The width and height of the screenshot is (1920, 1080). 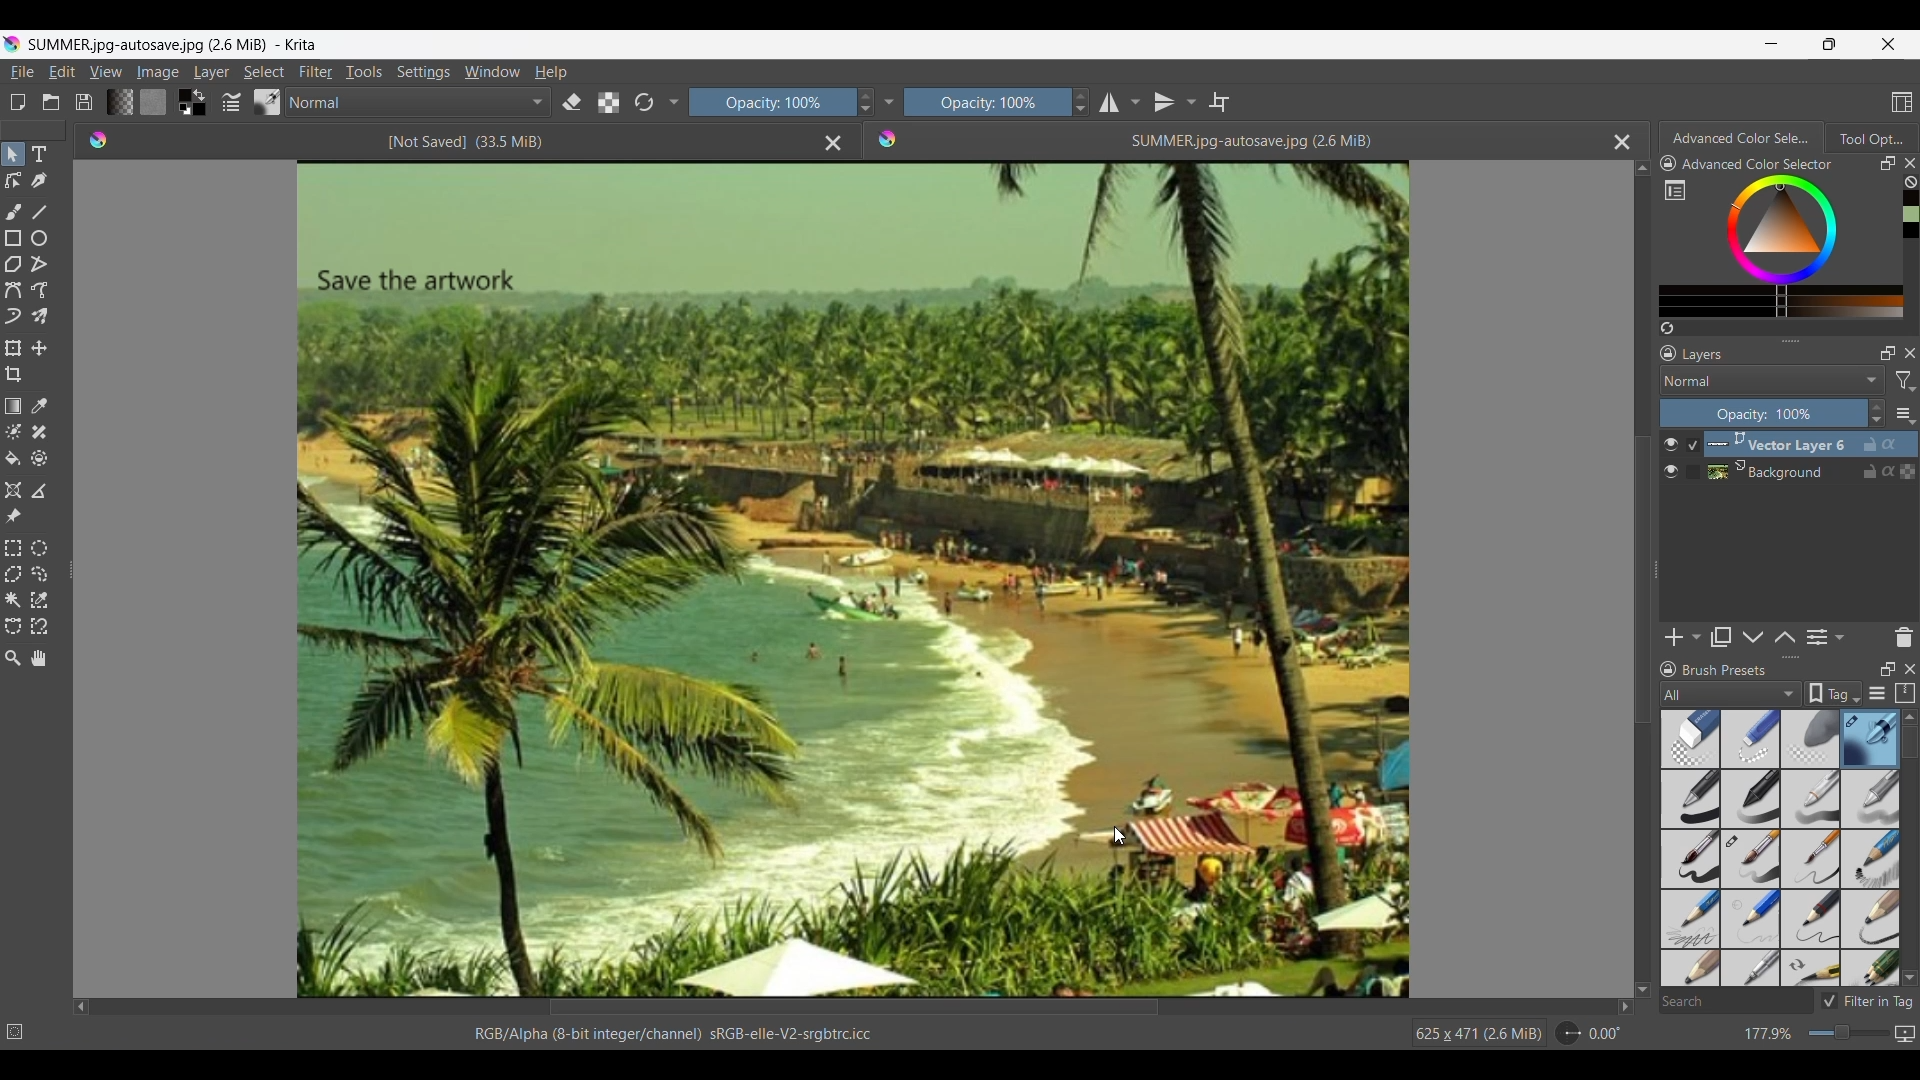 What do you see at coordinates (1772, 44) in the screenshot?
I see `Minimize` at bounding box center [1772, 44].